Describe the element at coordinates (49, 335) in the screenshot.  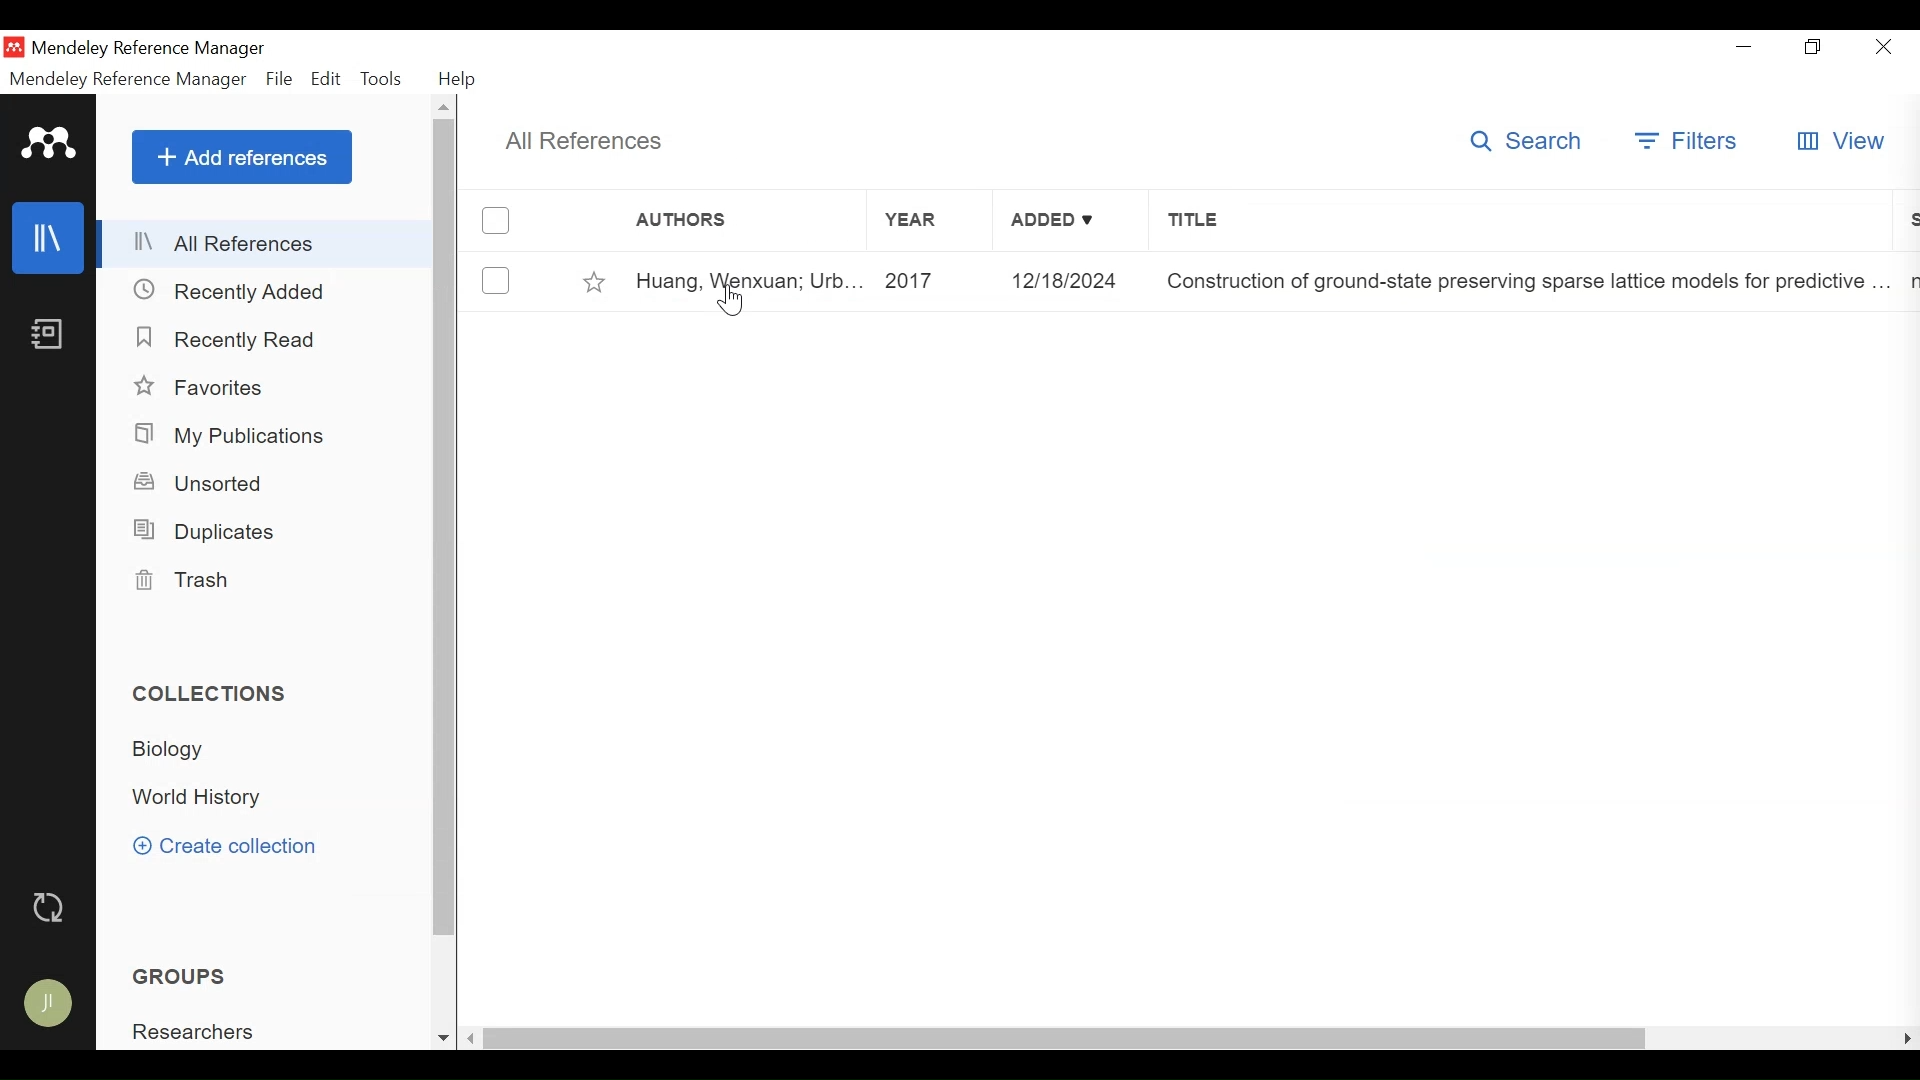
I see `Notebook` at that location.